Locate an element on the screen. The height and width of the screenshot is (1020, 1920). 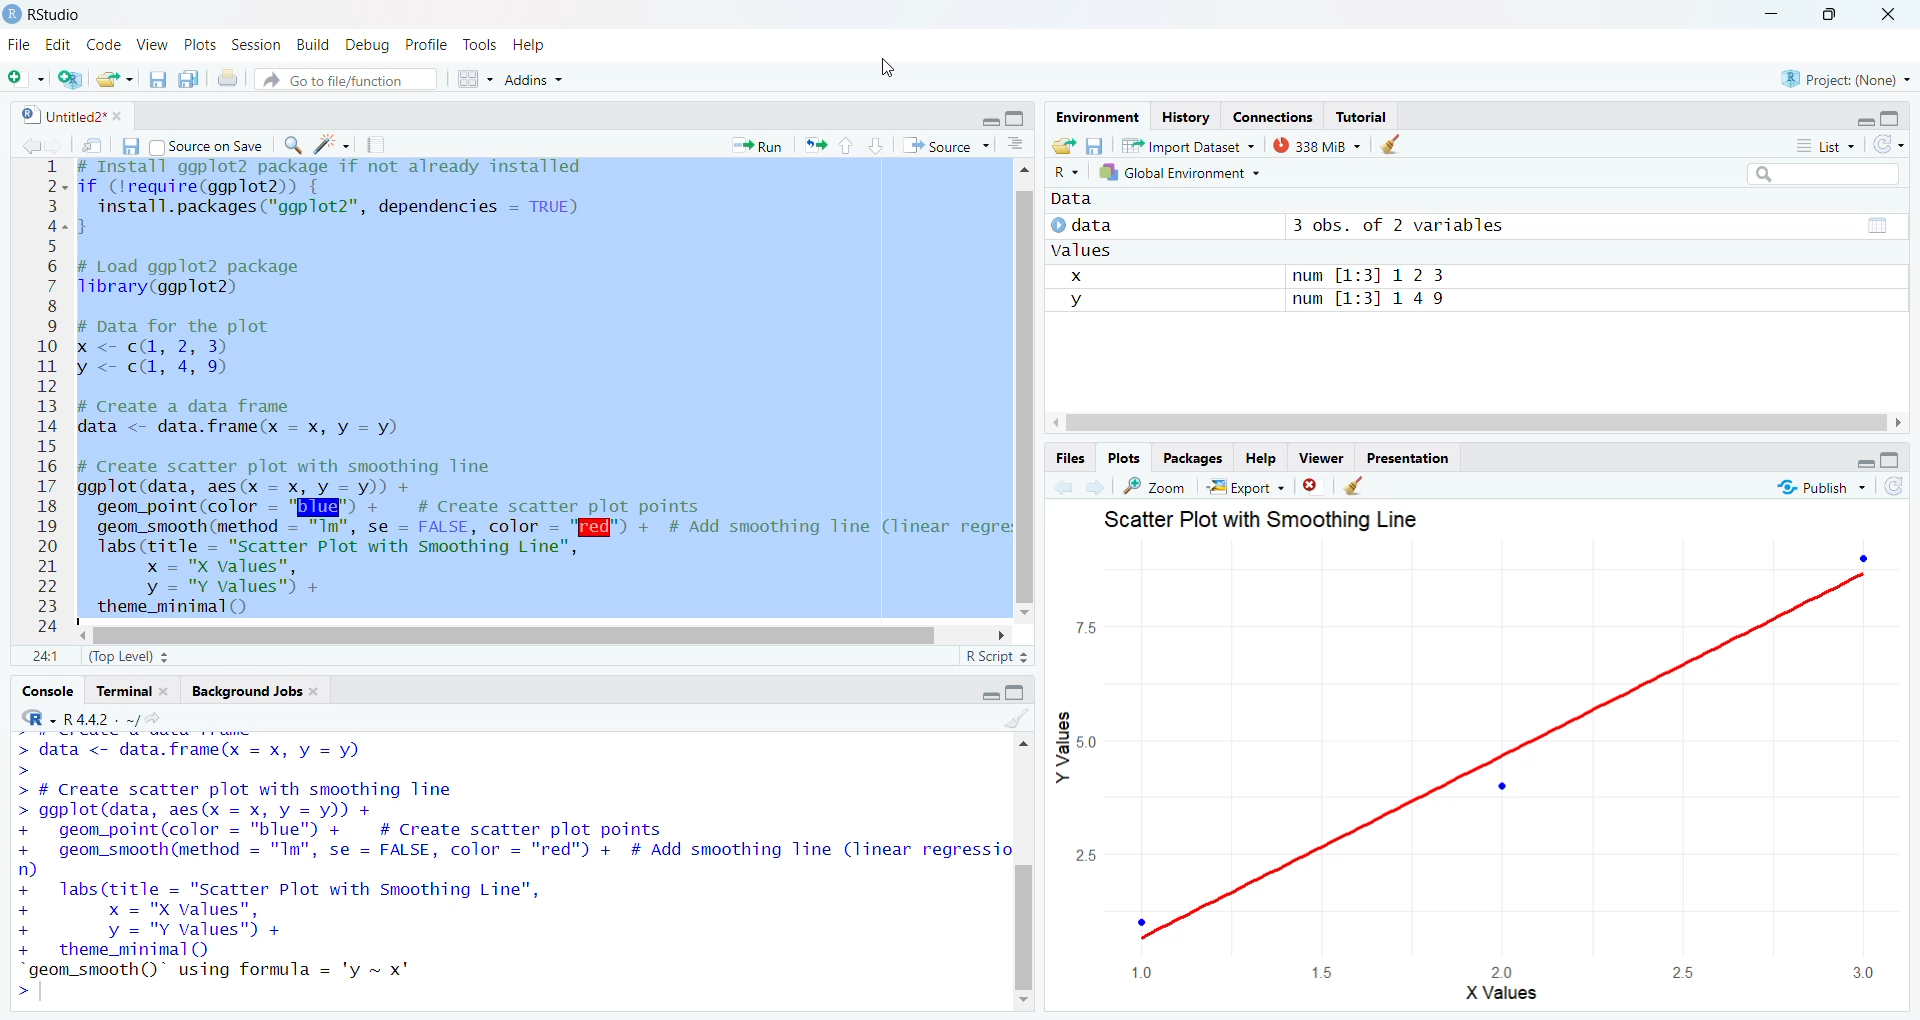
Project: (None)  is located at coordinates (1844, 77).